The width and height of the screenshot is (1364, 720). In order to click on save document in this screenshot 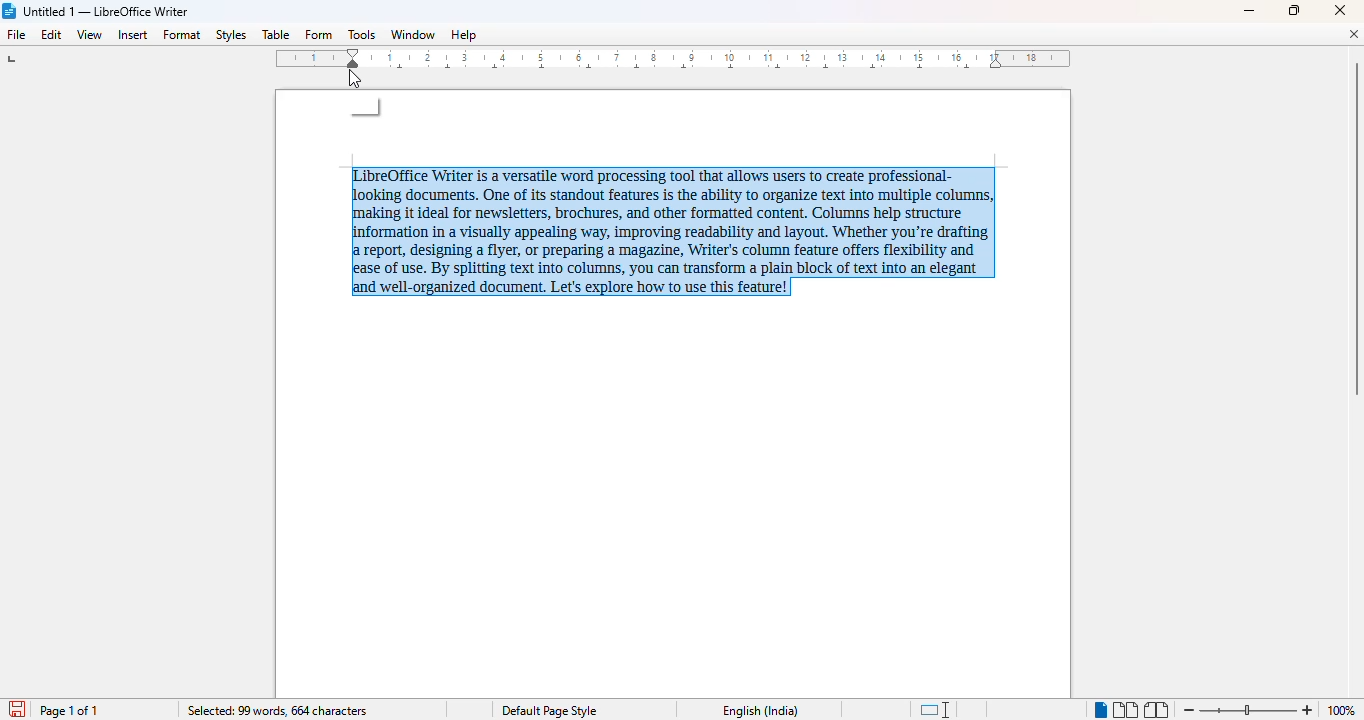, I will do `click(16, 709)`.